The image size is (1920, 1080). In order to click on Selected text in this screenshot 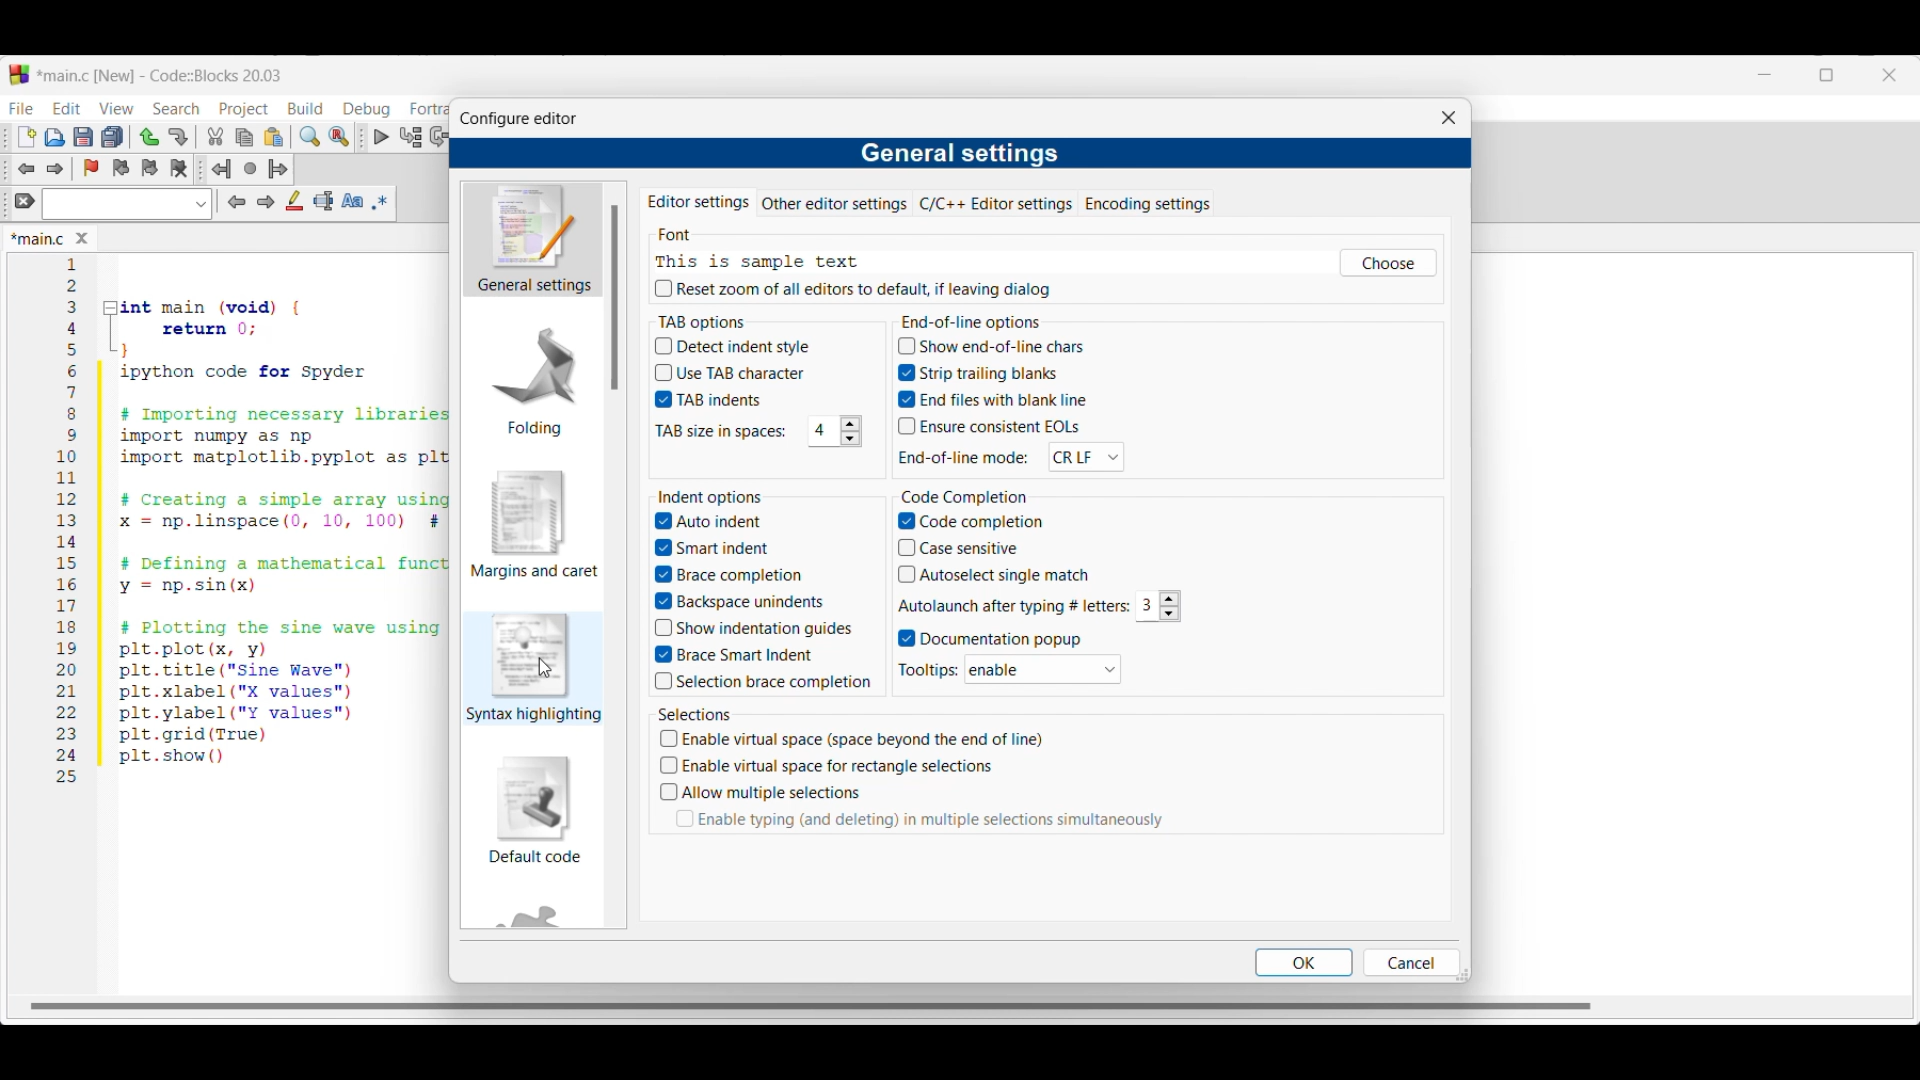, I will do `click(324, 201)`.